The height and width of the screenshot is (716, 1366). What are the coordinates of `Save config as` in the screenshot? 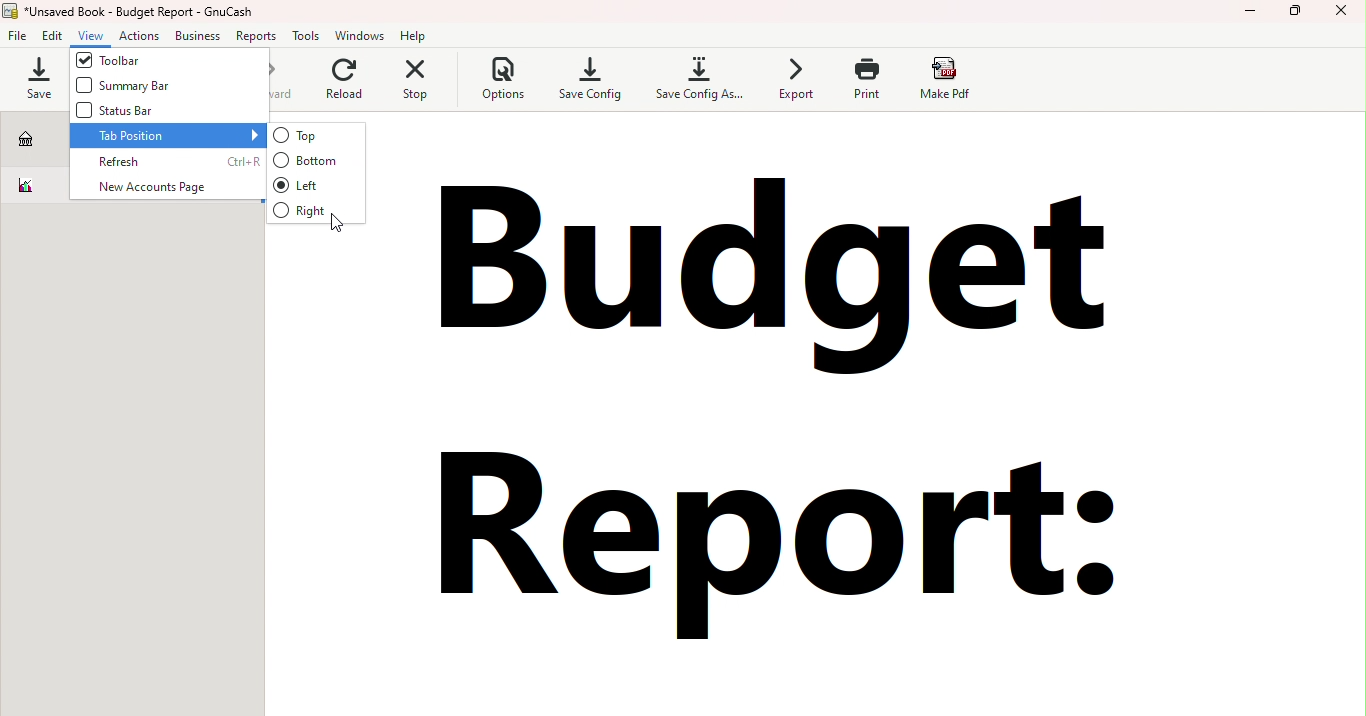 It's located at (702, 79).